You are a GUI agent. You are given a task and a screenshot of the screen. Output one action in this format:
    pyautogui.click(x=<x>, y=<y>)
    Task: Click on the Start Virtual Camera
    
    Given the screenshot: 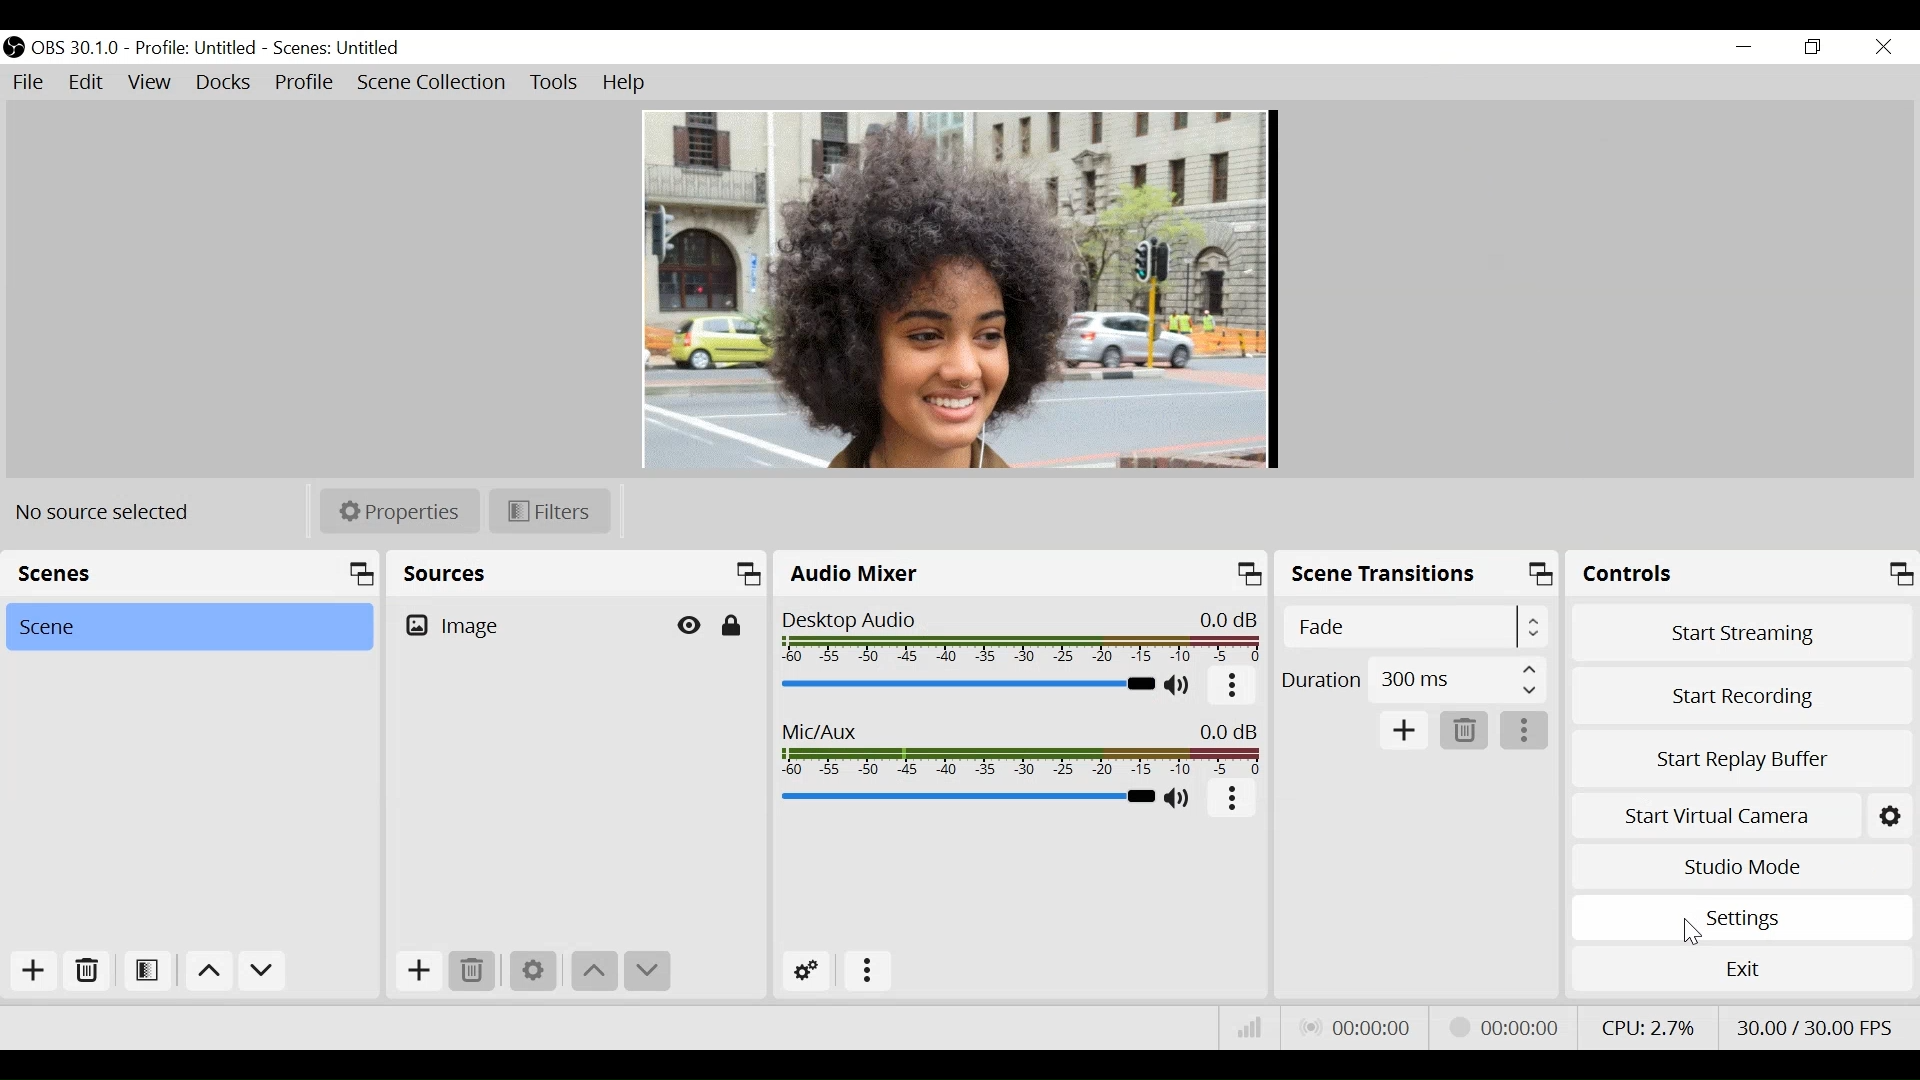 What is the action you would take?
    pyautogui.click(x=1713, y=816)
    